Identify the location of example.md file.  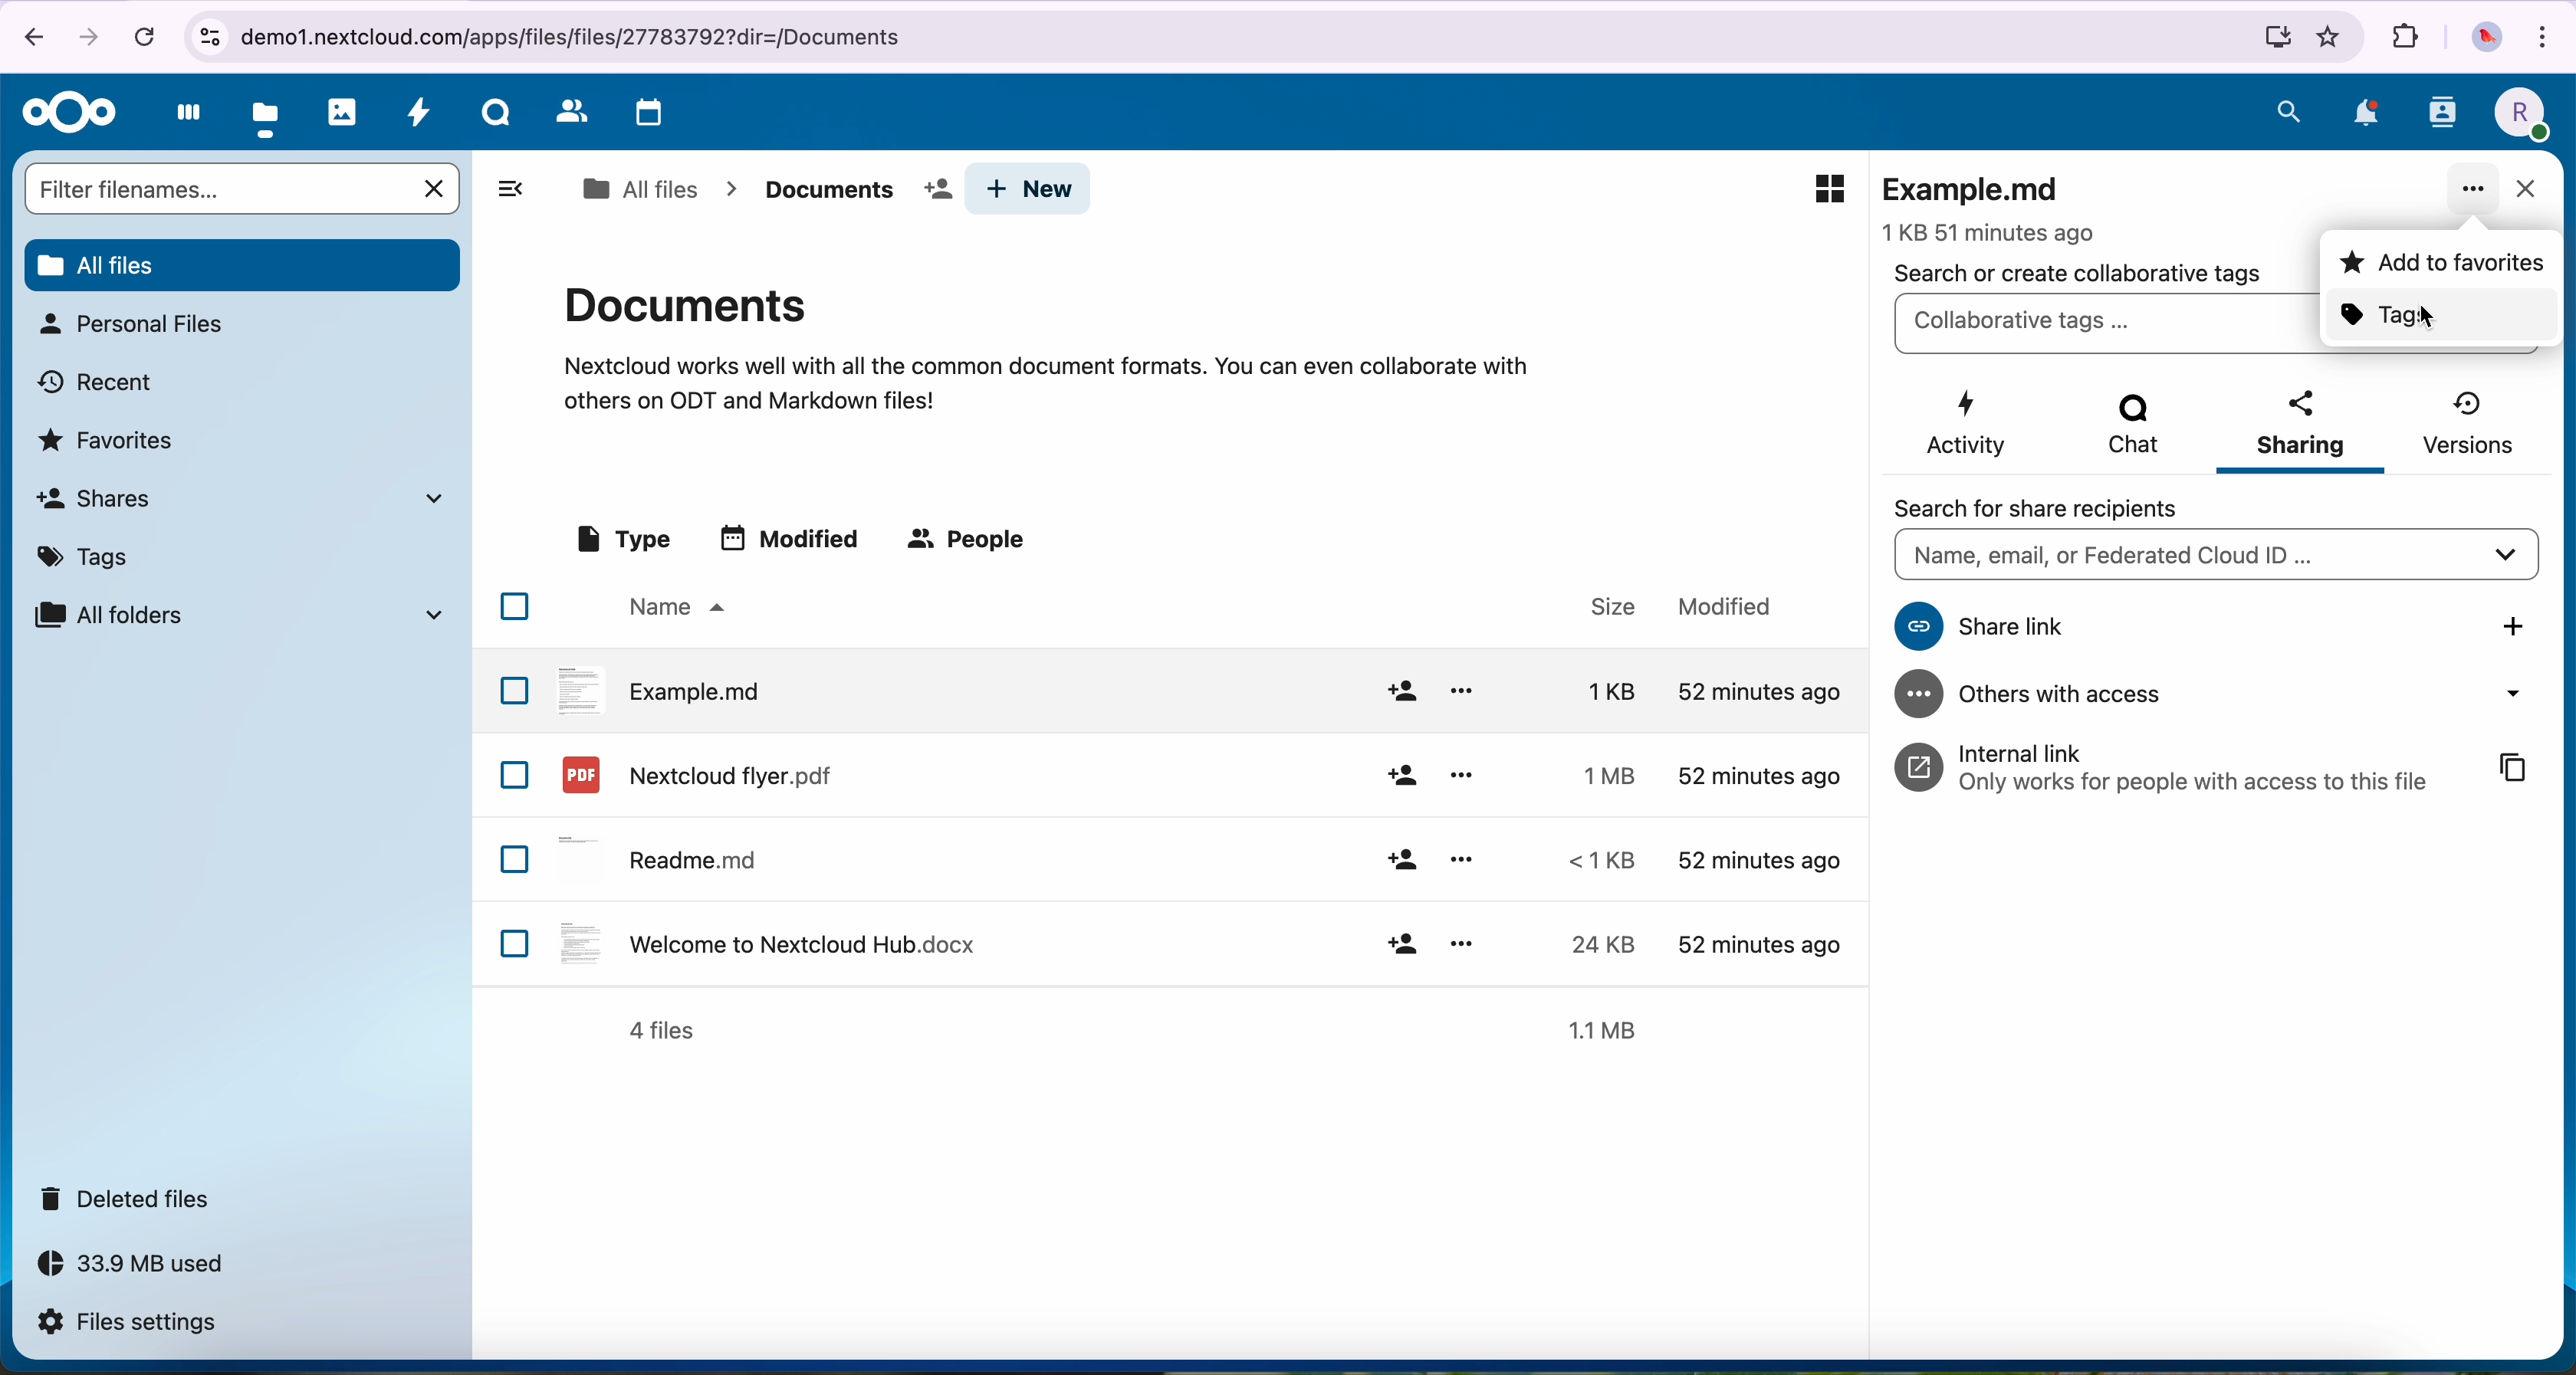
(1995, 205).